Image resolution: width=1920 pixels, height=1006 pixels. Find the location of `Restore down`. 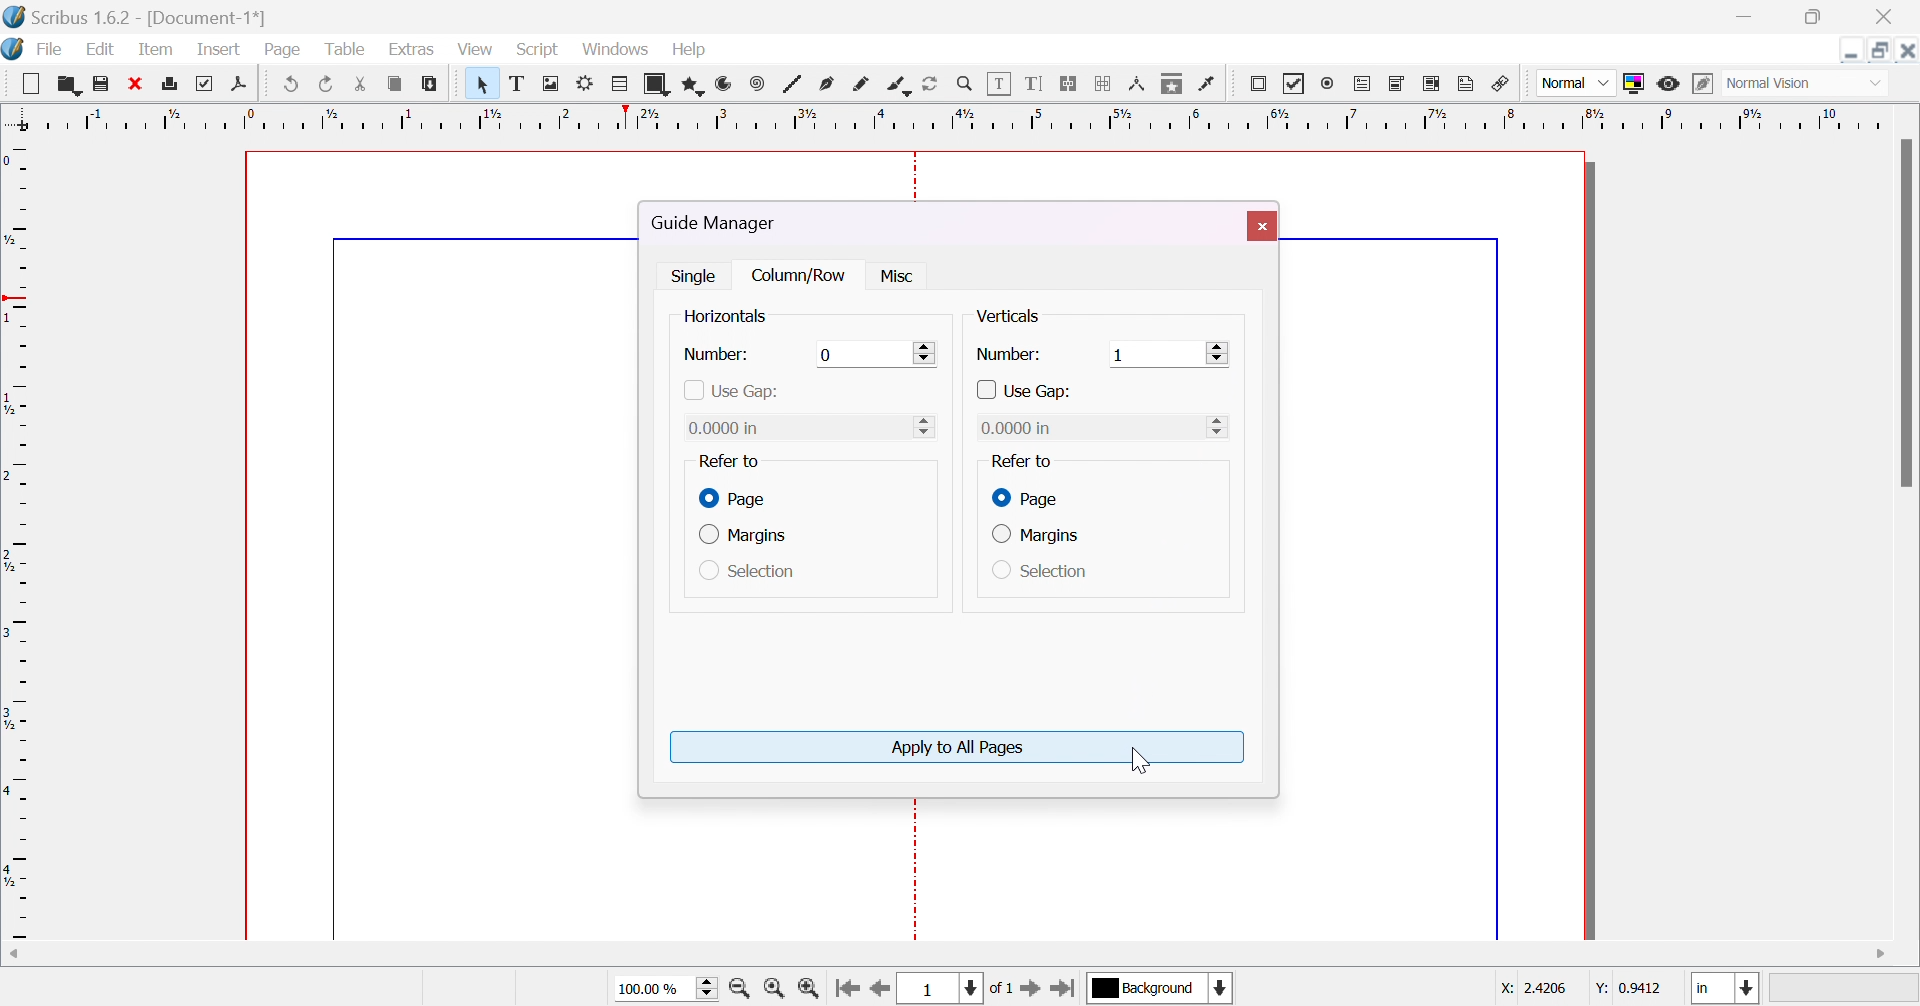

Restore down is located at coordinates (1882, 49).